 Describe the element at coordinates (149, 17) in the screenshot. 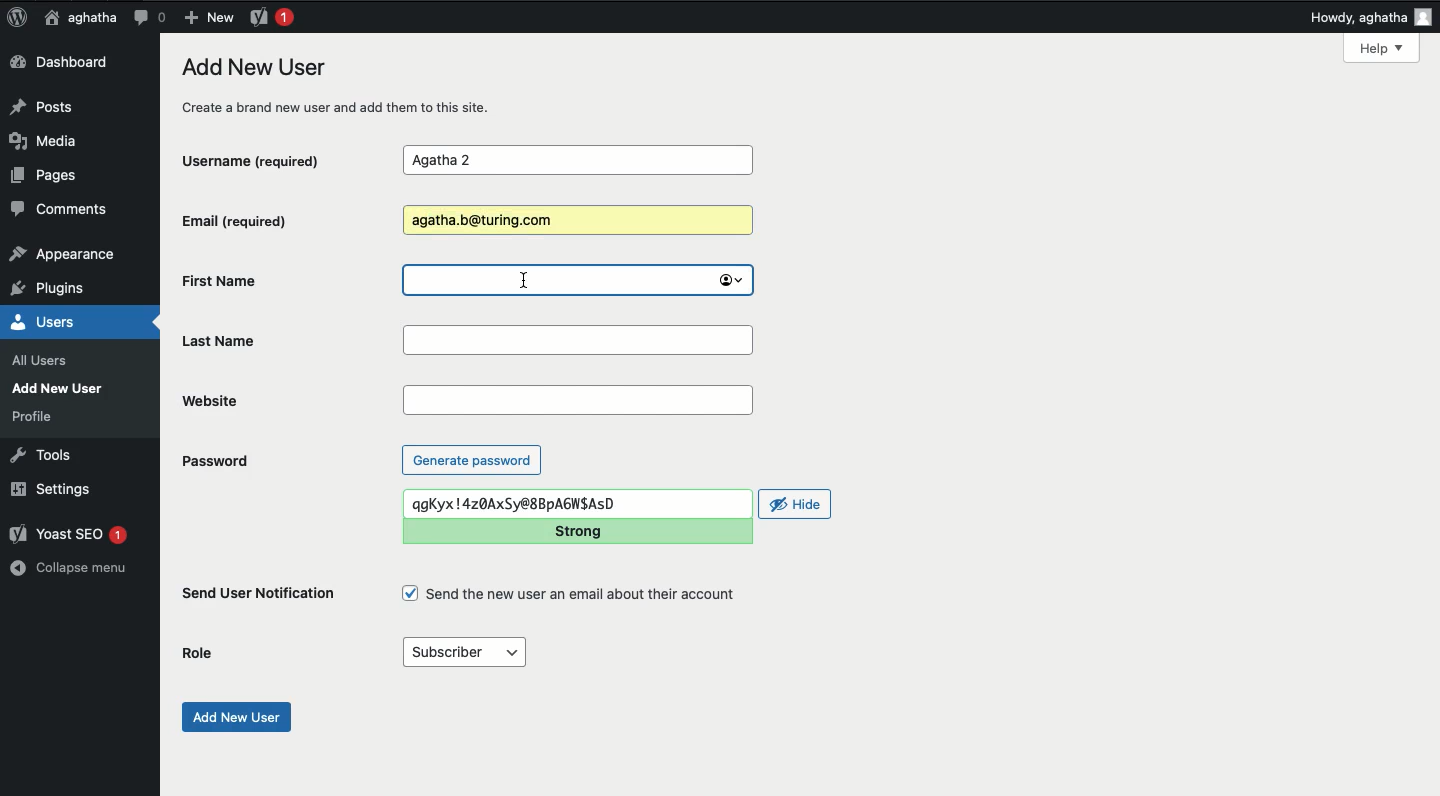

I see `Comment` at that location.